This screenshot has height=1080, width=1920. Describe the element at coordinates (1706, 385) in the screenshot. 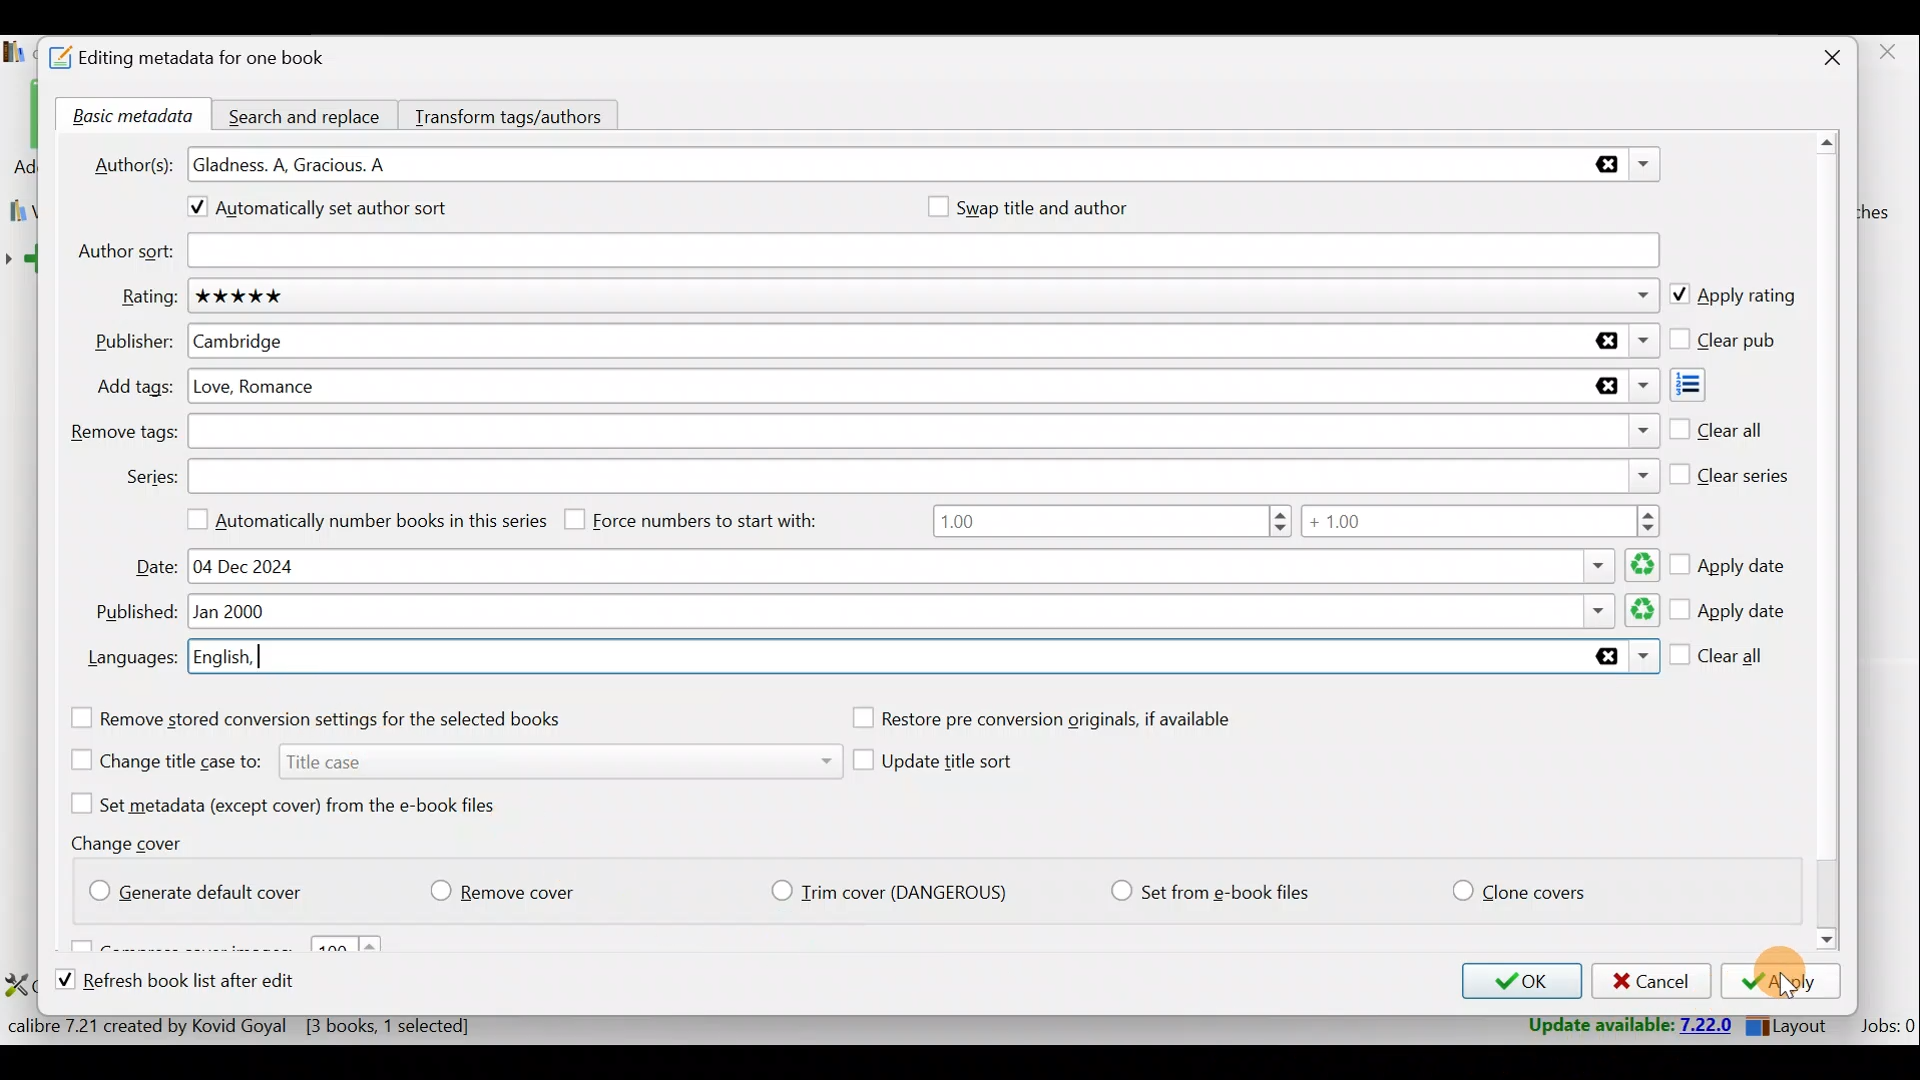

I see `Add tags` at that location.